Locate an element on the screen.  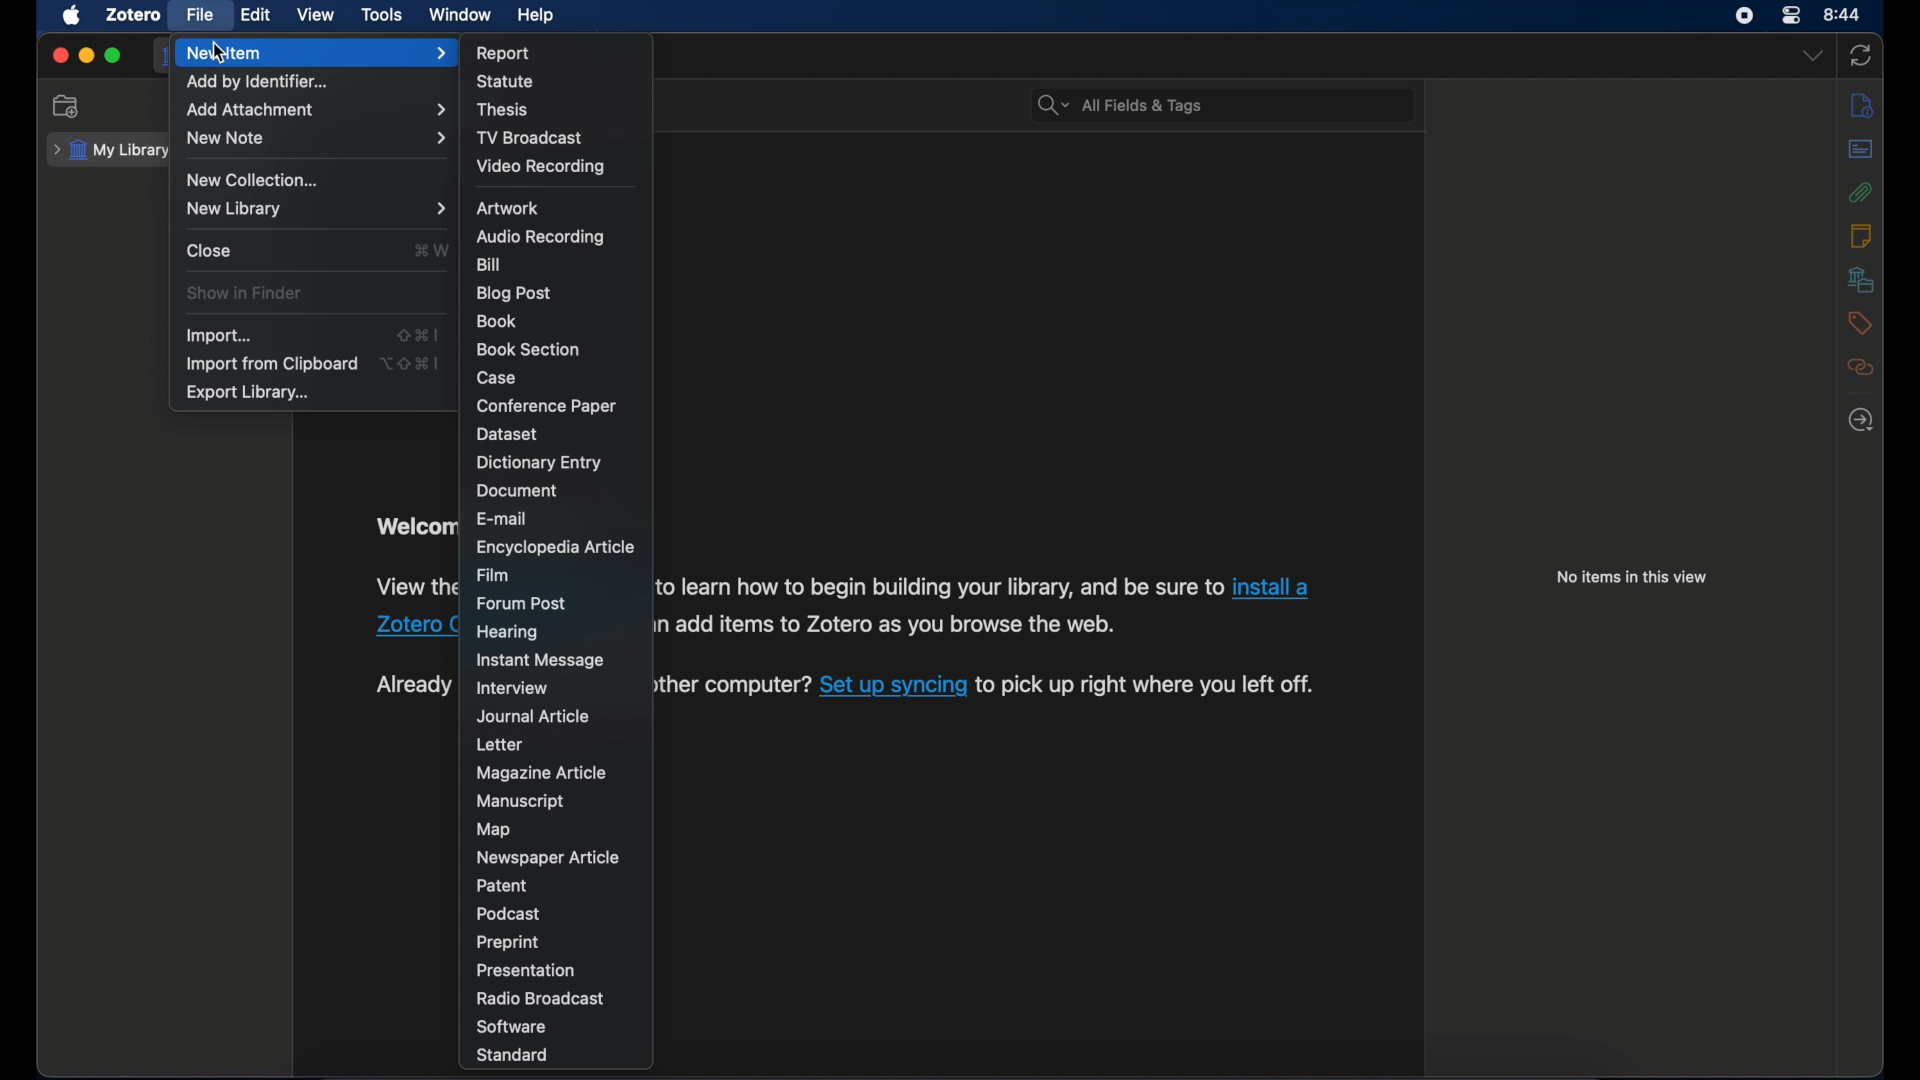
journal article is located at coordinates (533, 716).